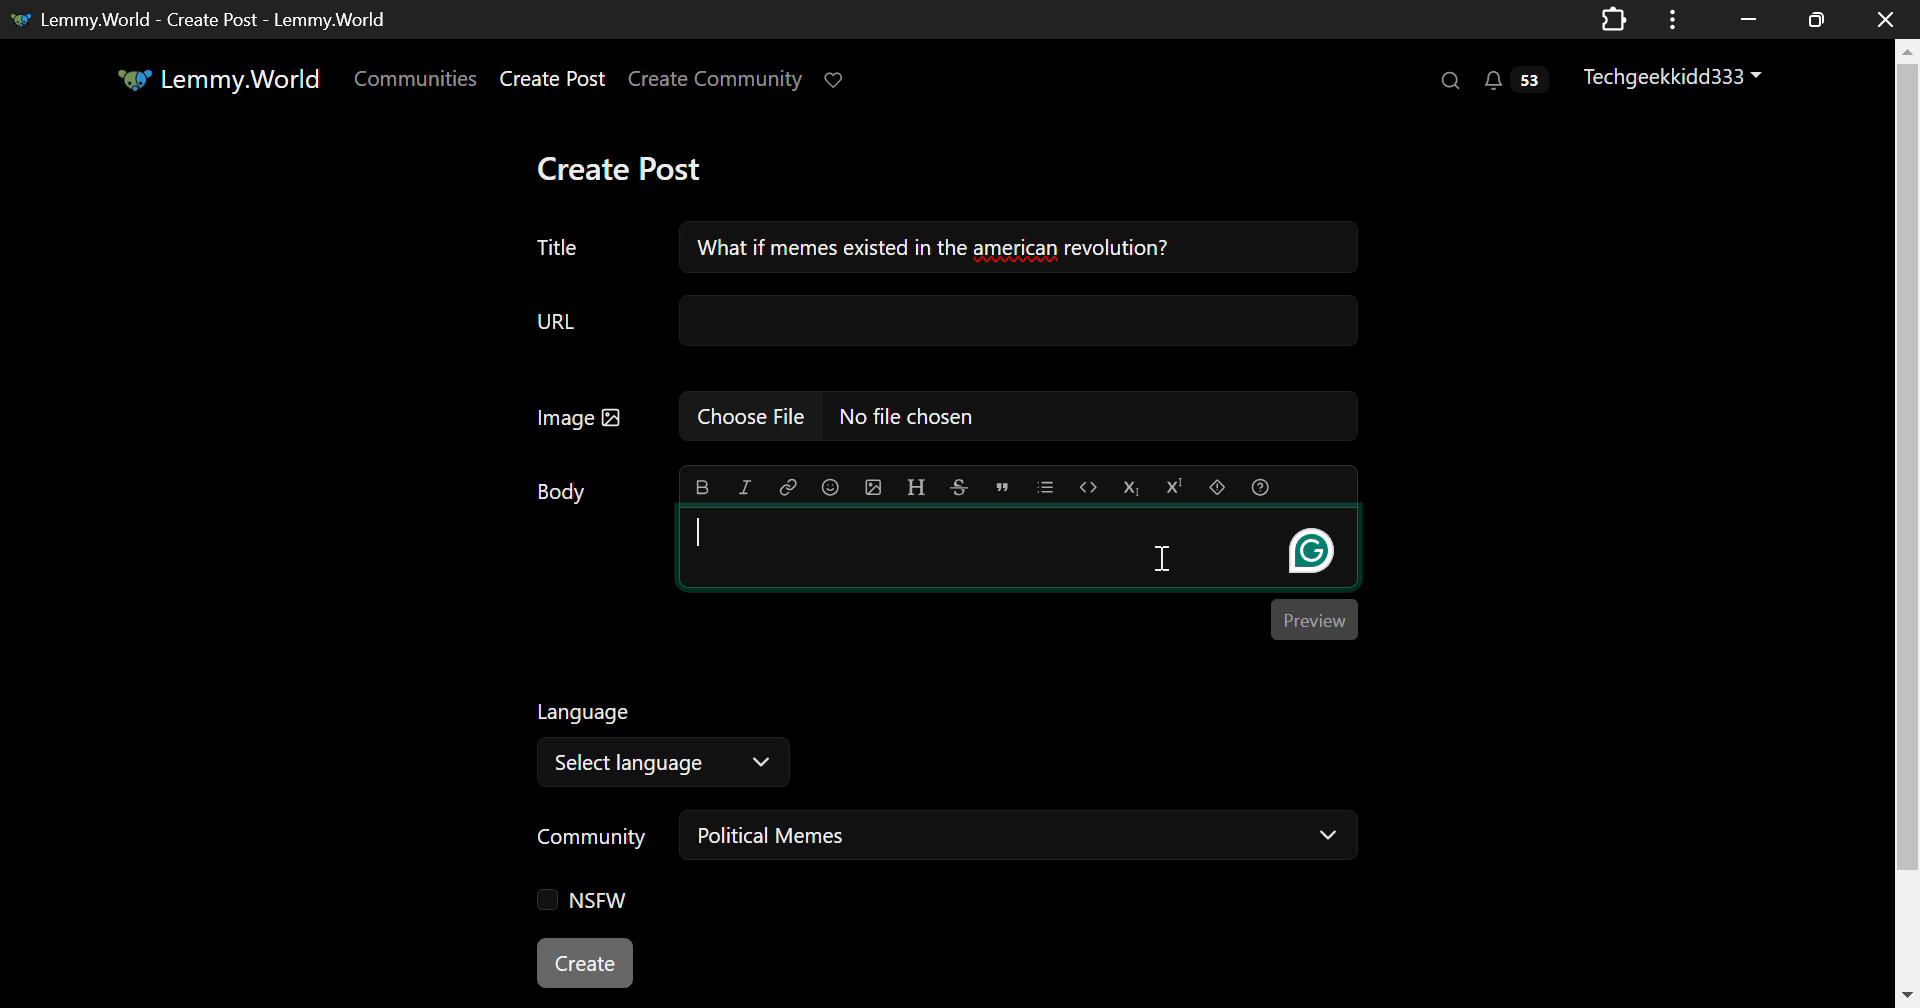  I want to click on Link, so click(788, 485).